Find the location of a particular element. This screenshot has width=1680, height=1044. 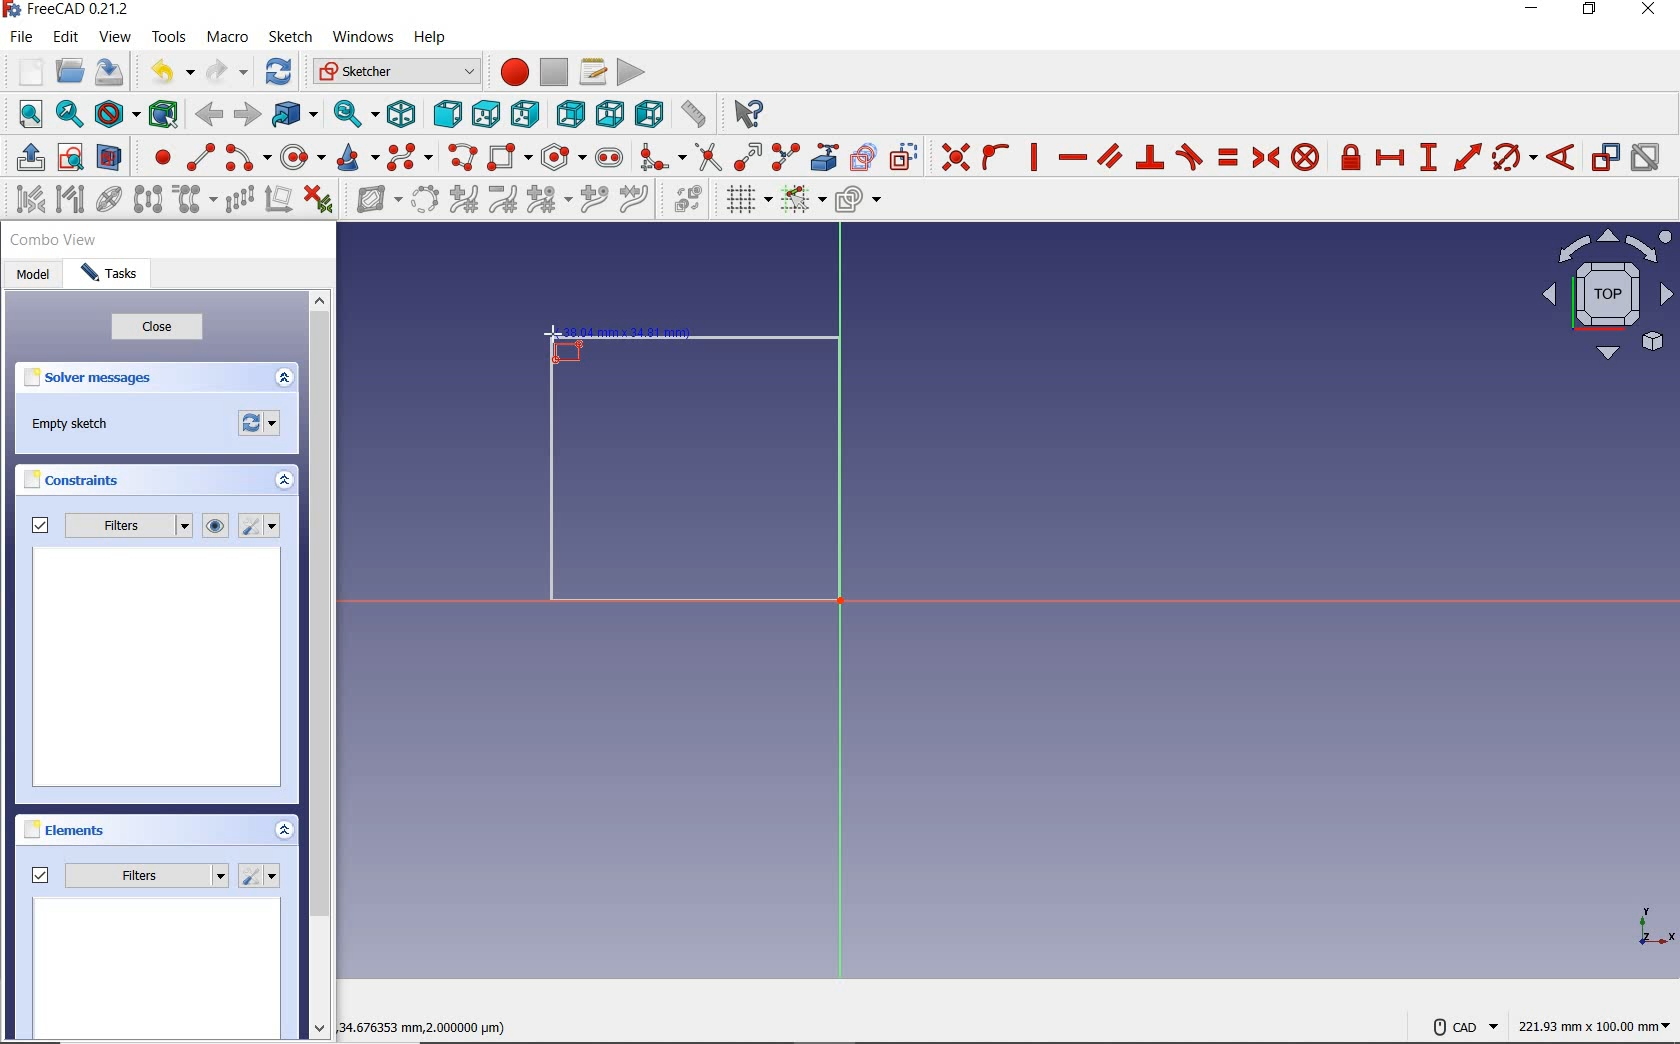

constrain horizontal distance is located at coordinates (1391, 160).